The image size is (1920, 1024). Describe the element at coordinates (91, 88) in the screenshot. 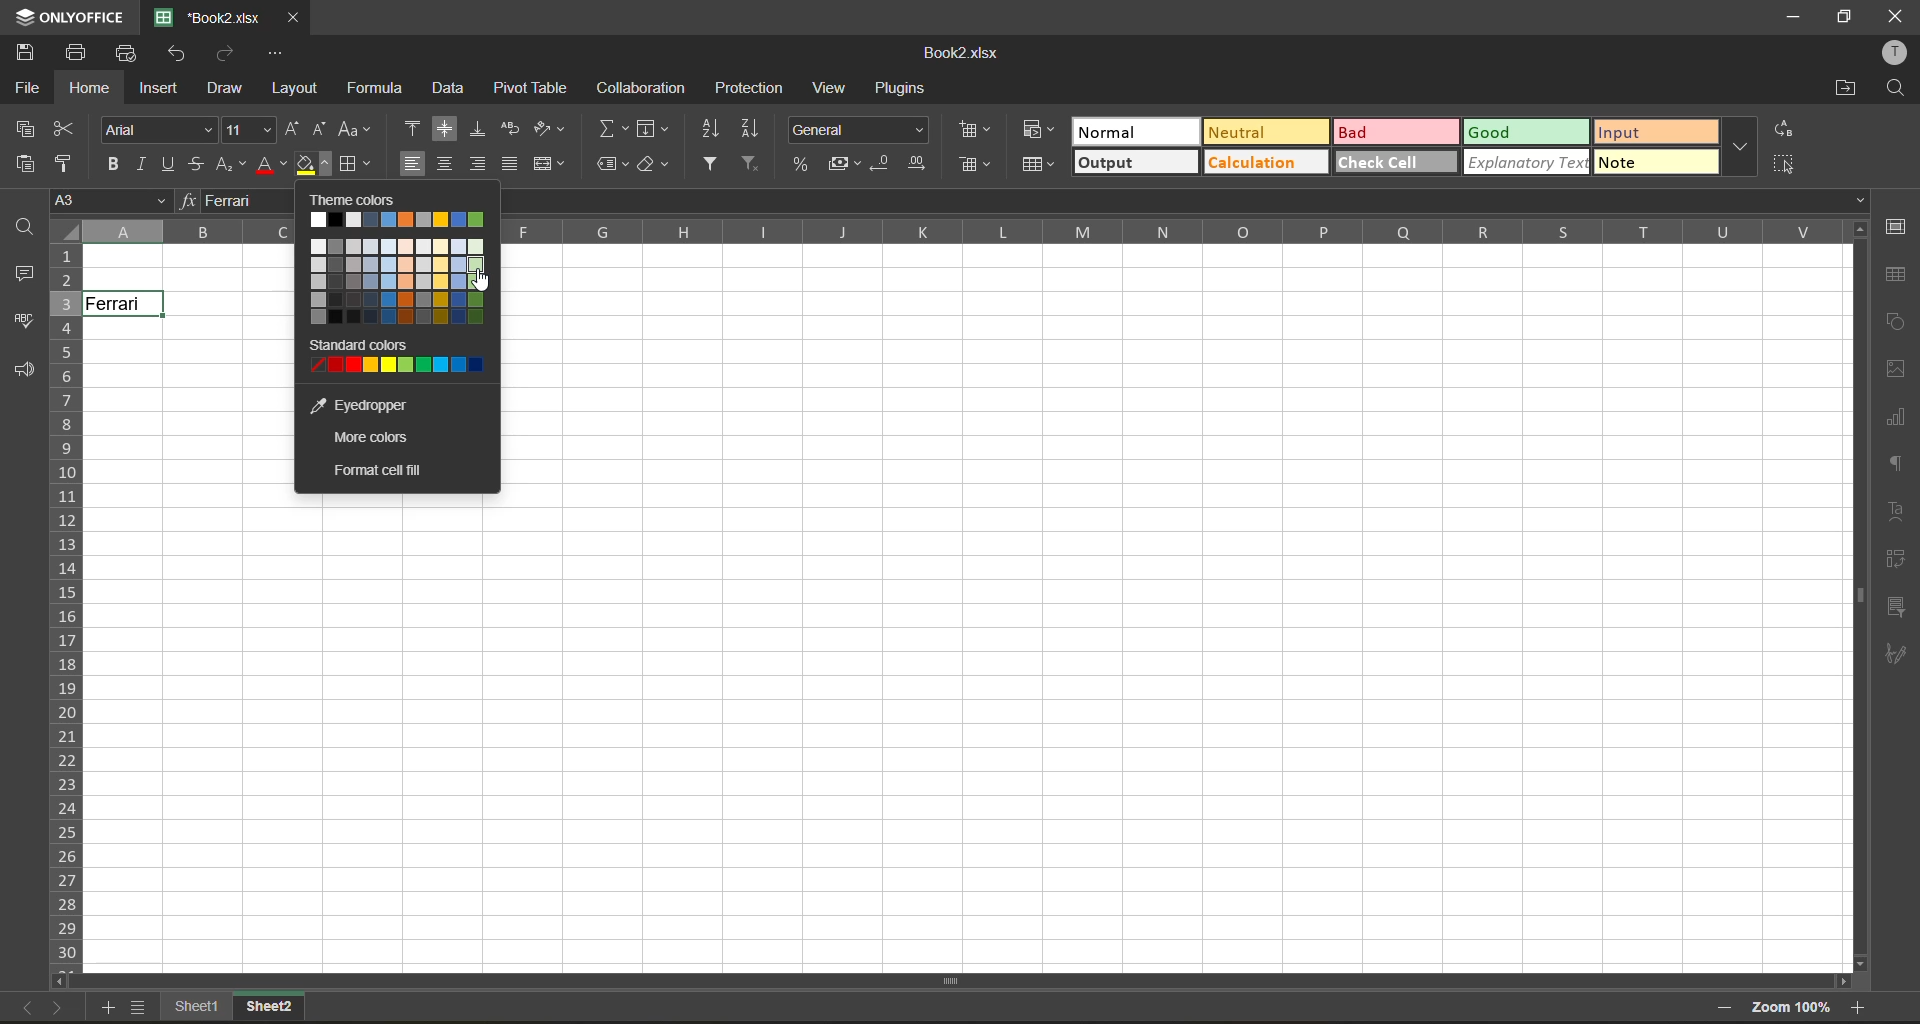

I see `home` at that location.